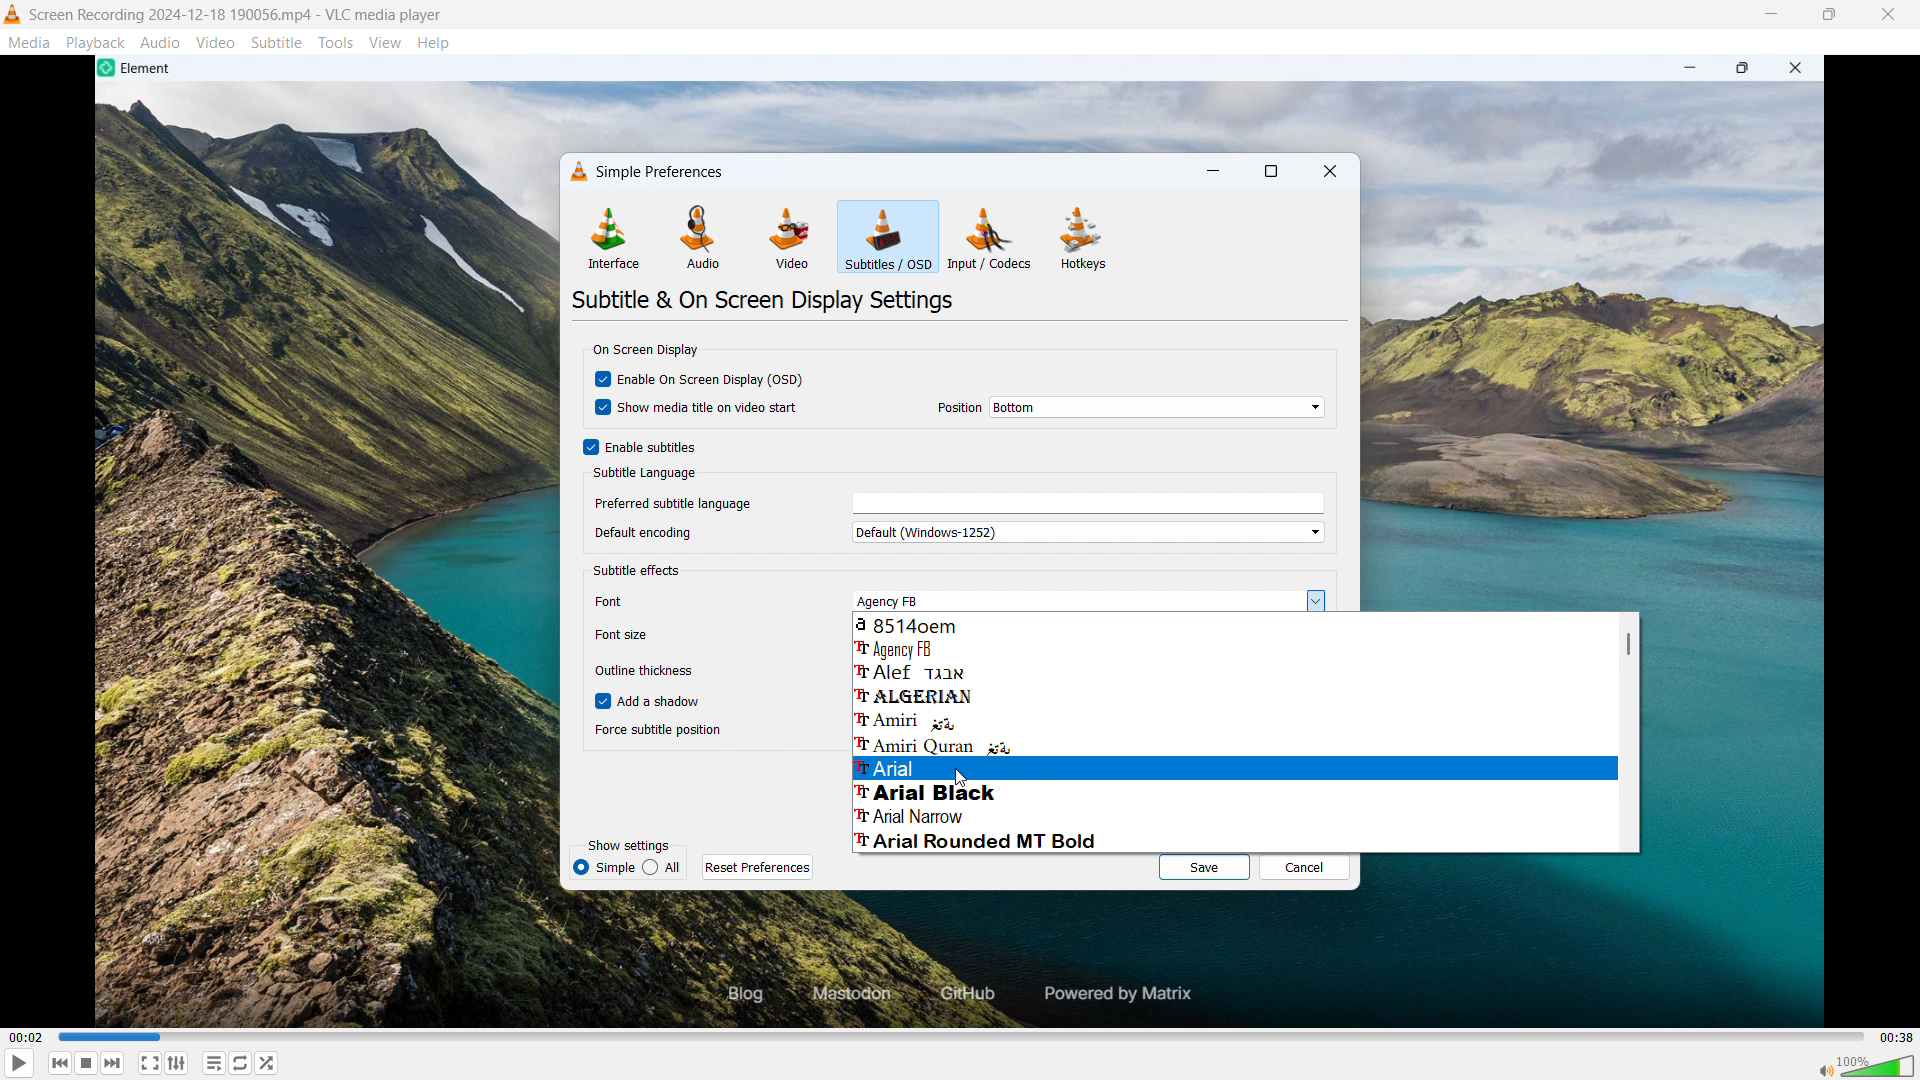  Describe the element at coordinates (386, 44) in the screenshot. I see `view` at that location.